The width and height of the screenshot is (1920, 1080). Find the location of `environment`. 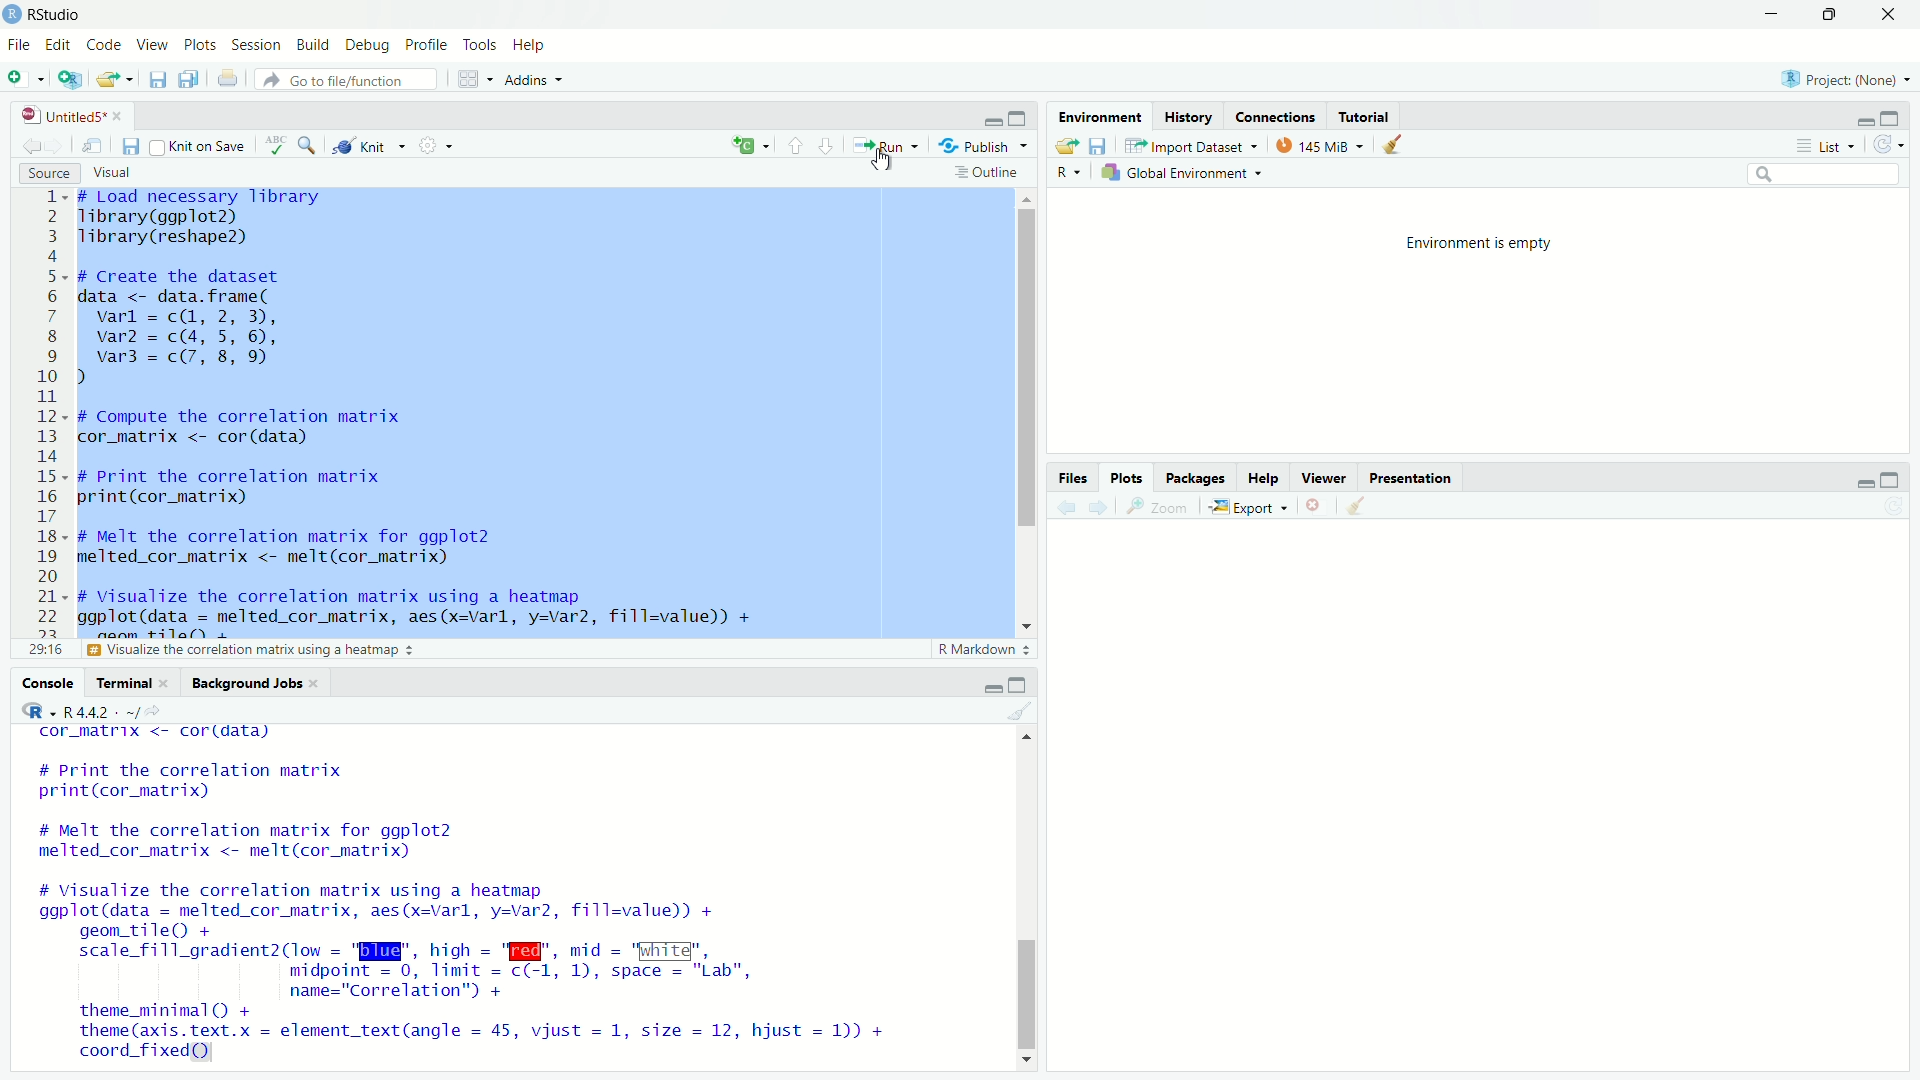

environment is located at coordinates (1102, 116).